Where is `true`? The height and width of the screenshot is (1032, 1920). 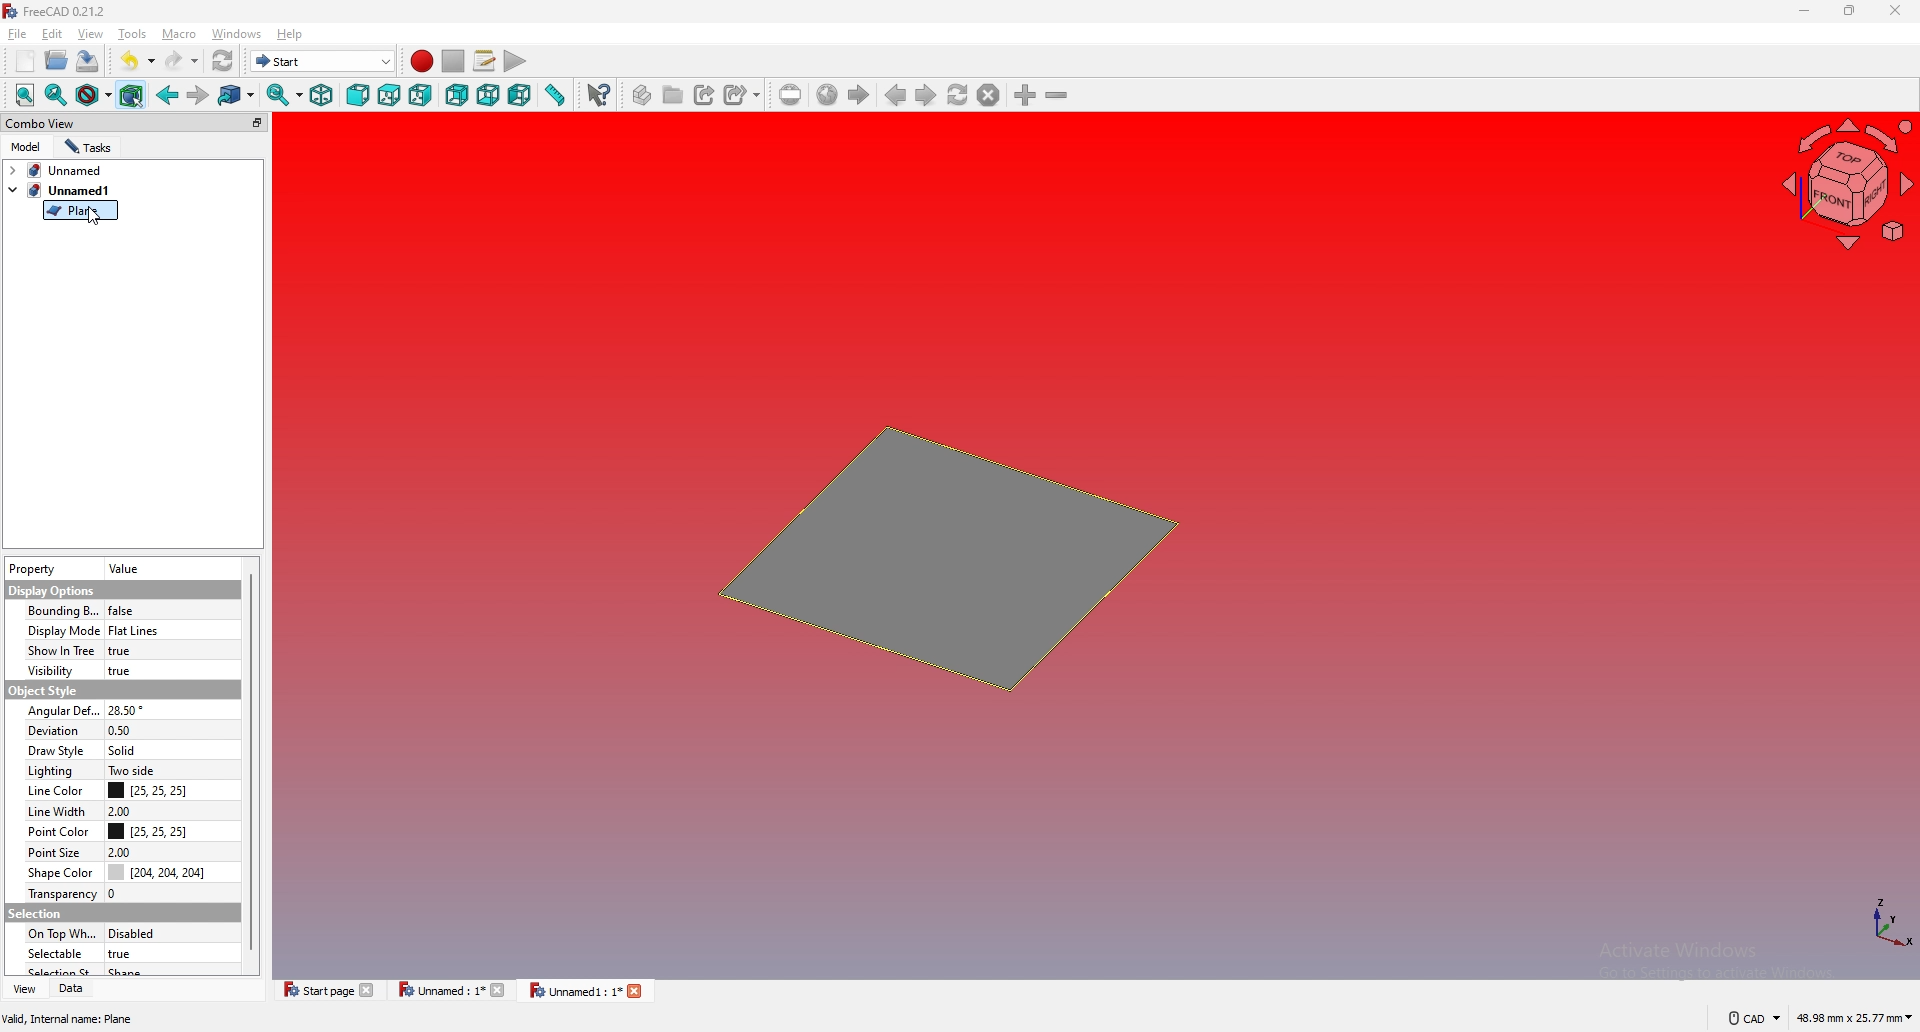
true is located at coordinates (121, 670).